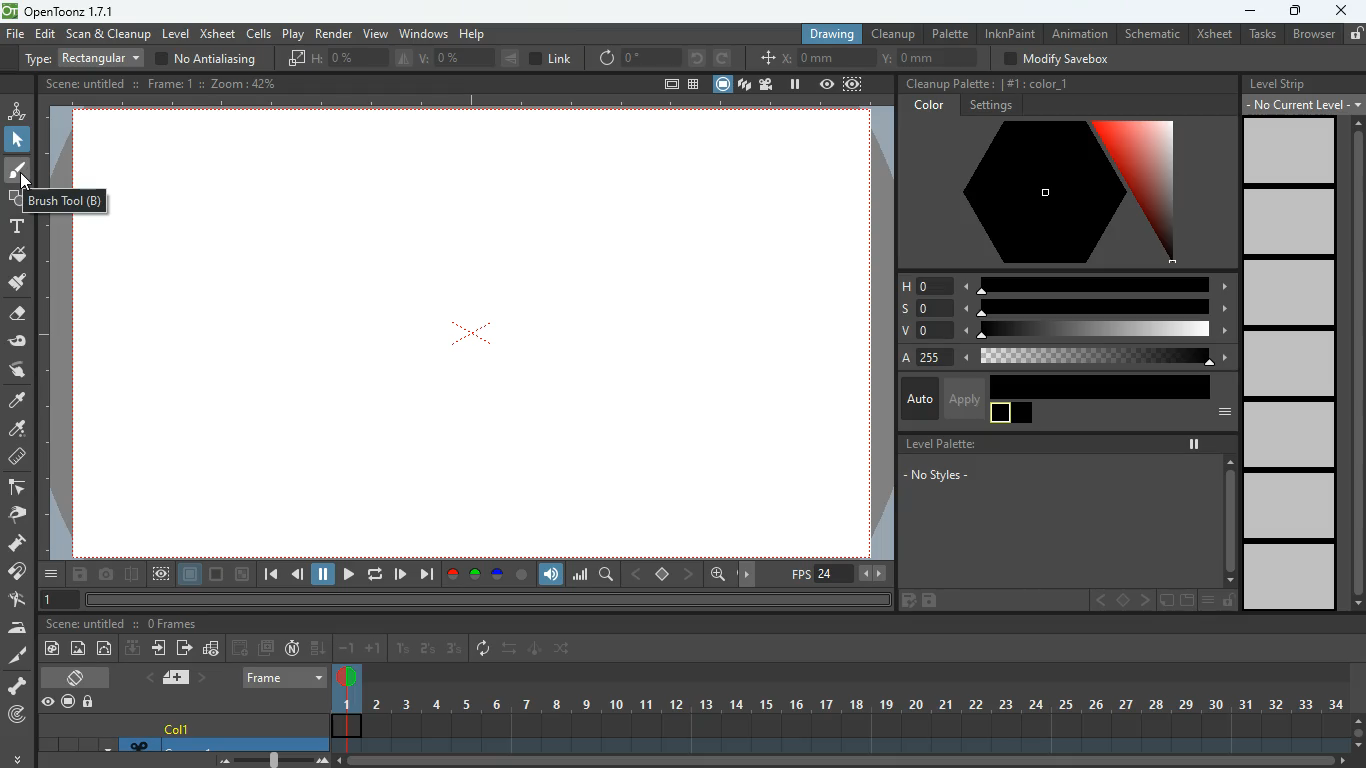 Image resolution: width=1366 pixels, height=768 pixels. What do you see at coordinates (319, 647) in the screenshot?
I see `down` at bounding box center [319, 647].